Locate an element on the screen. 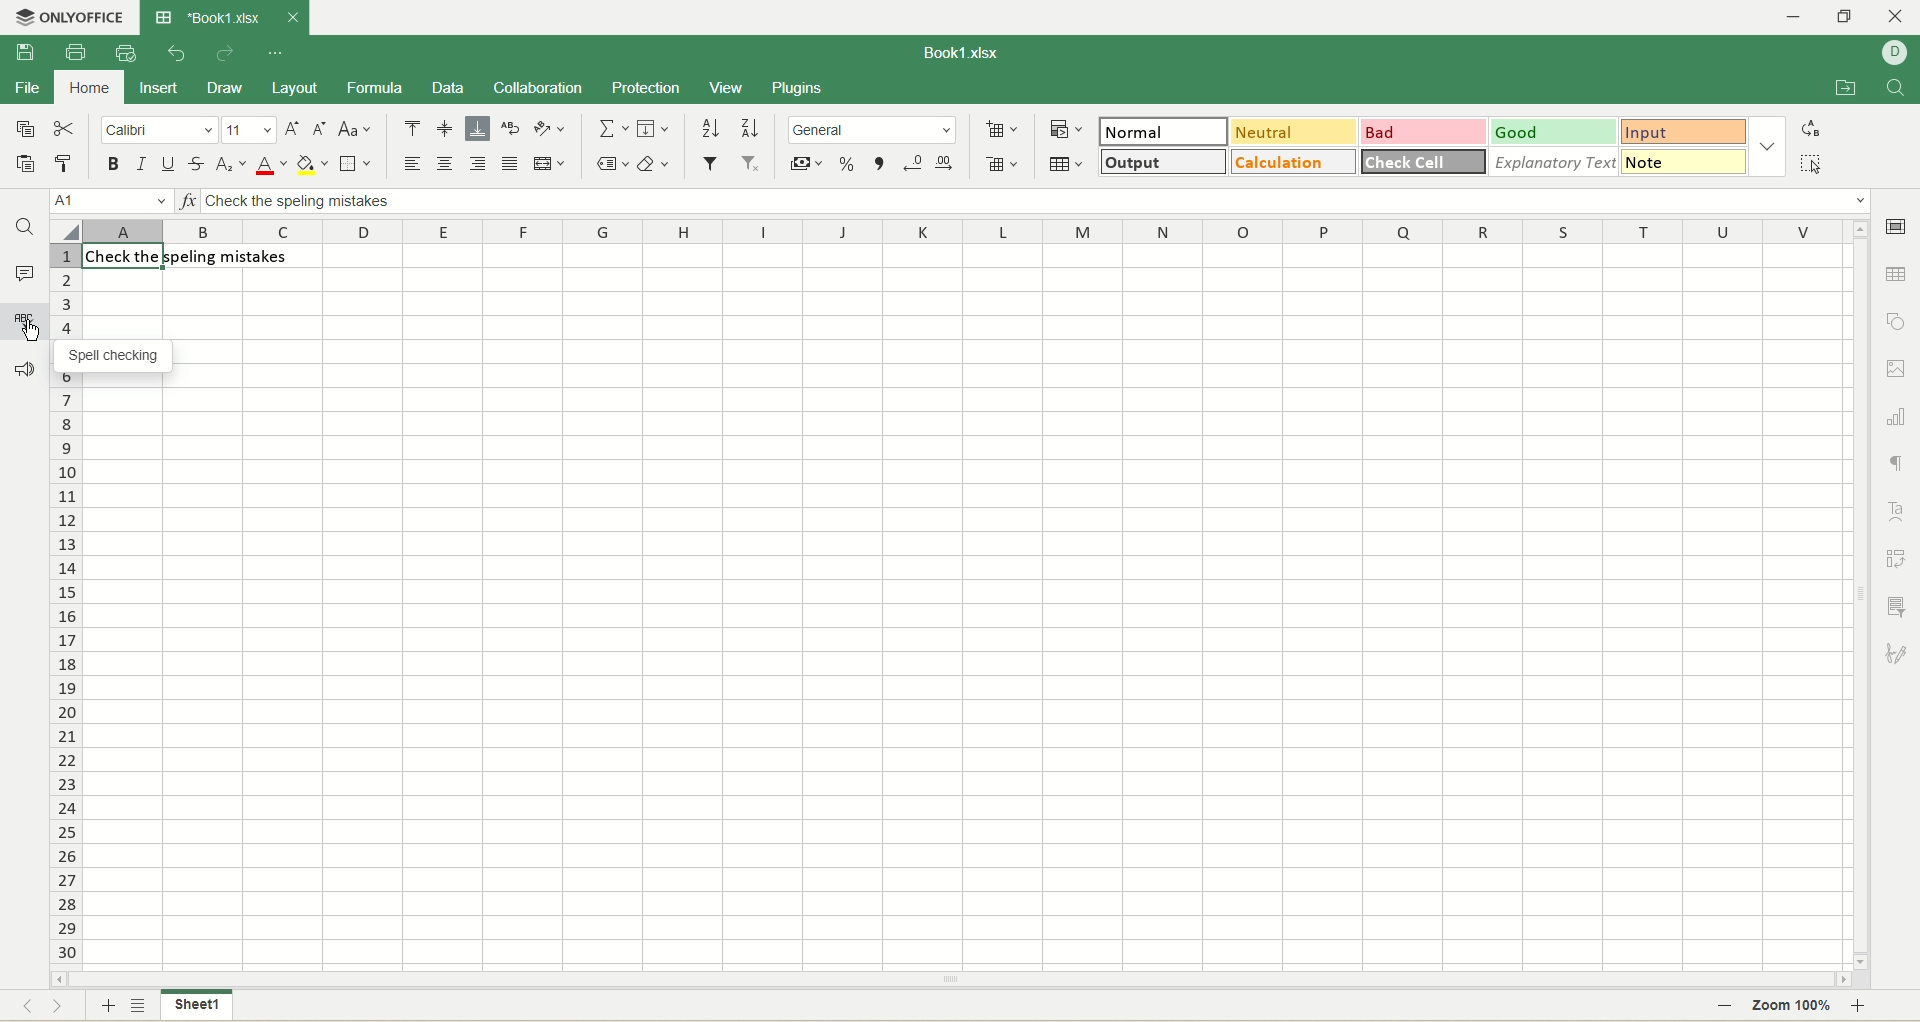 This screenshot has width=1920, height=1022. copy is located at coordinates (26, 129).